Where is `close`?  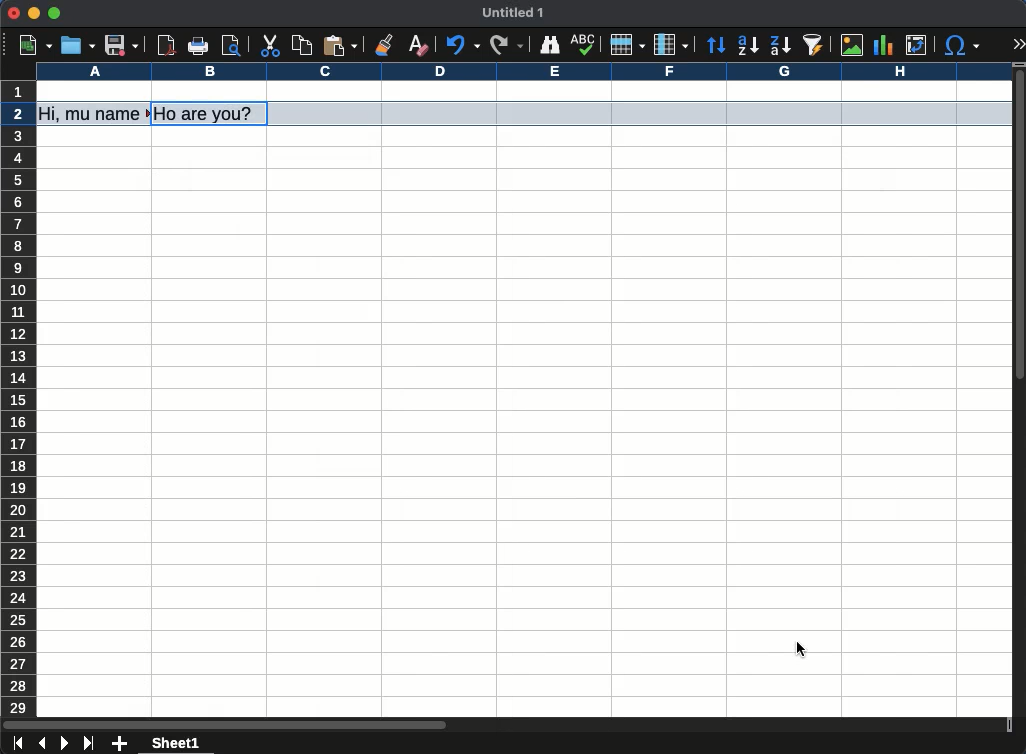
close is located at coordinates (13, 13).